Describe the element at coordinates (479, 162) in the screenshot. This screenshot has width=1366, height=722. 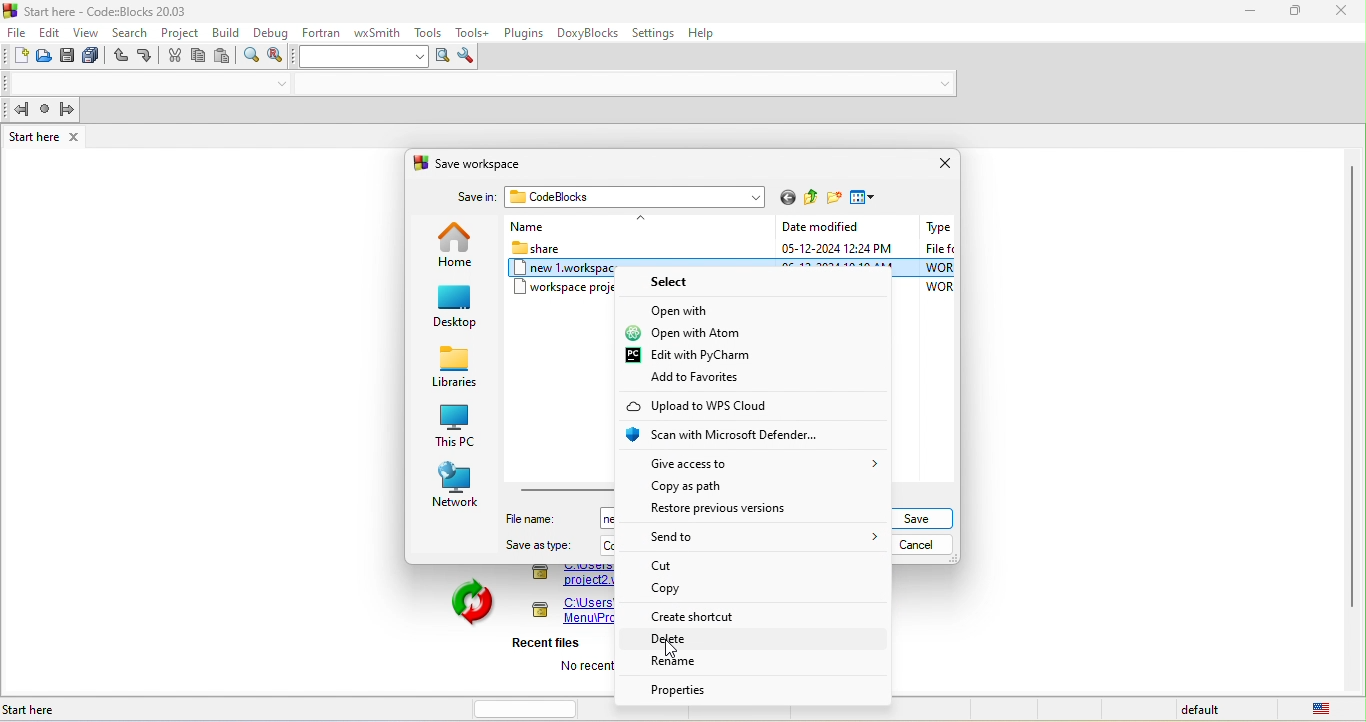
I see `save workspace` at that location.